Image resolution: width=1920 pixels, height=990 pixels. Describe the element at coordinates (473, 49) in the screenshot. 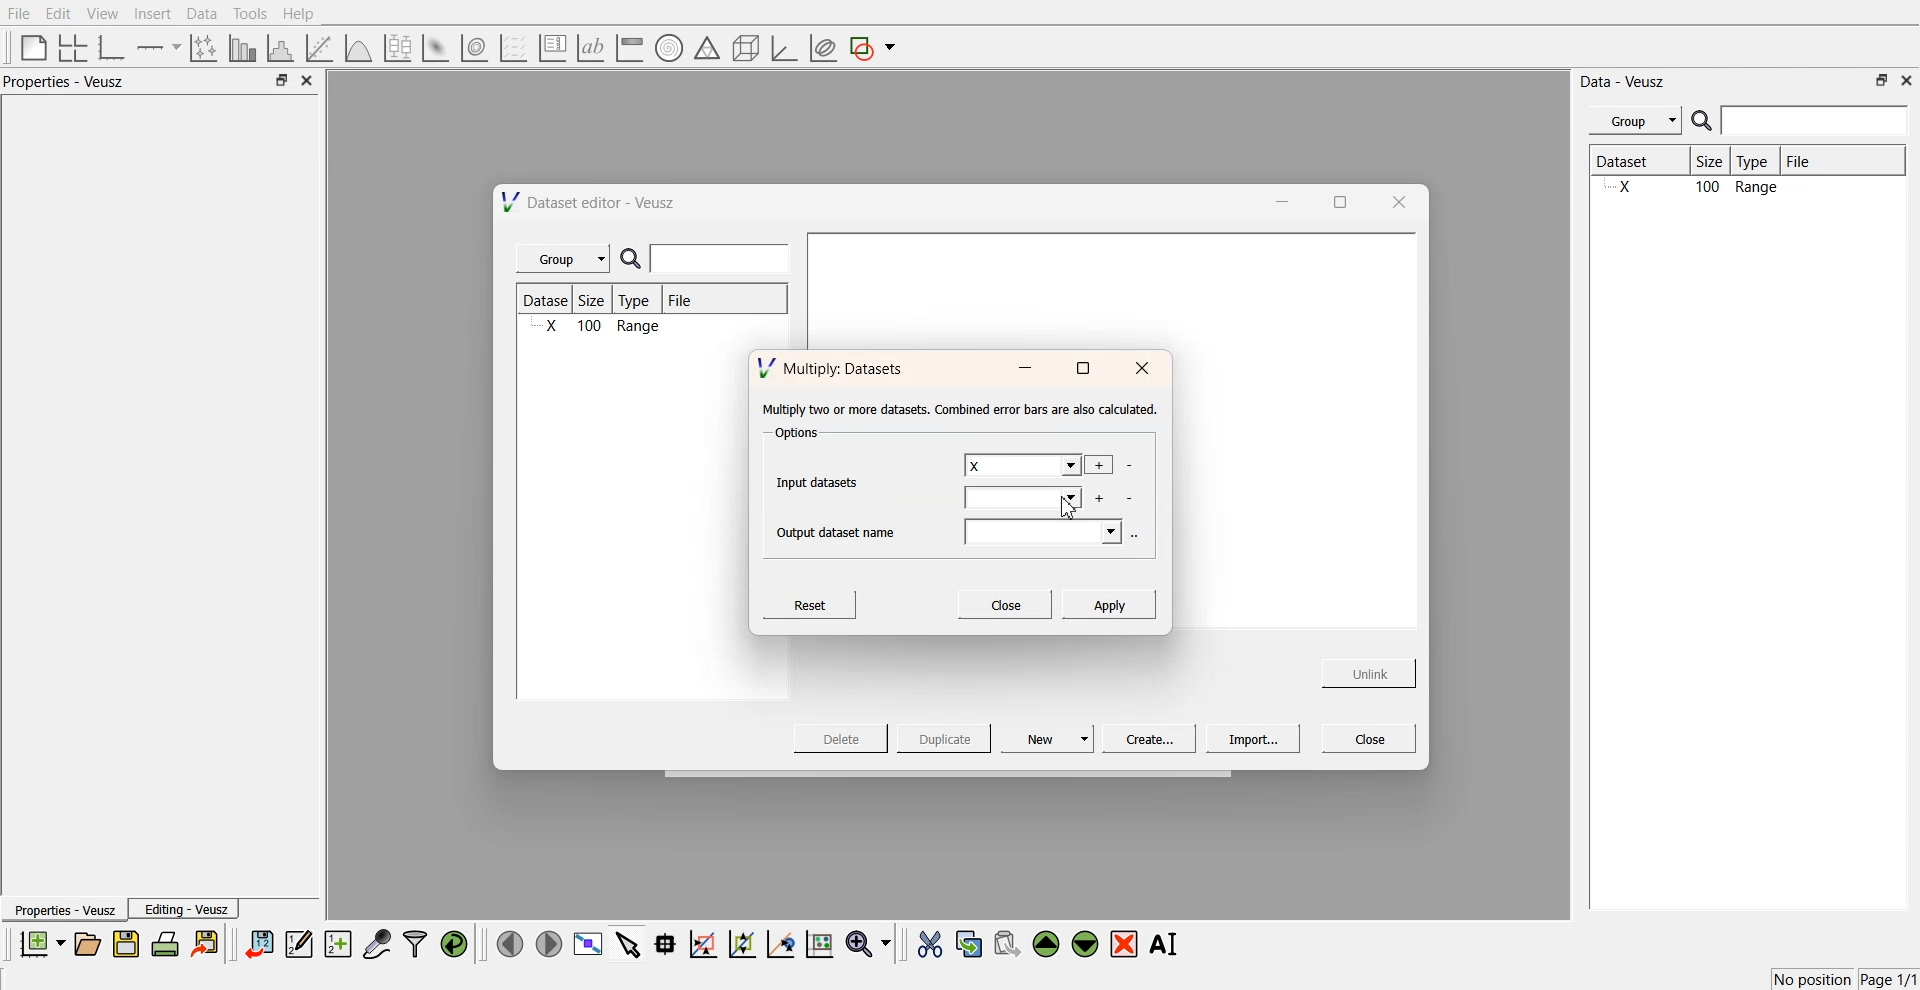

I see `plot a 2d data set as contour` at that location.